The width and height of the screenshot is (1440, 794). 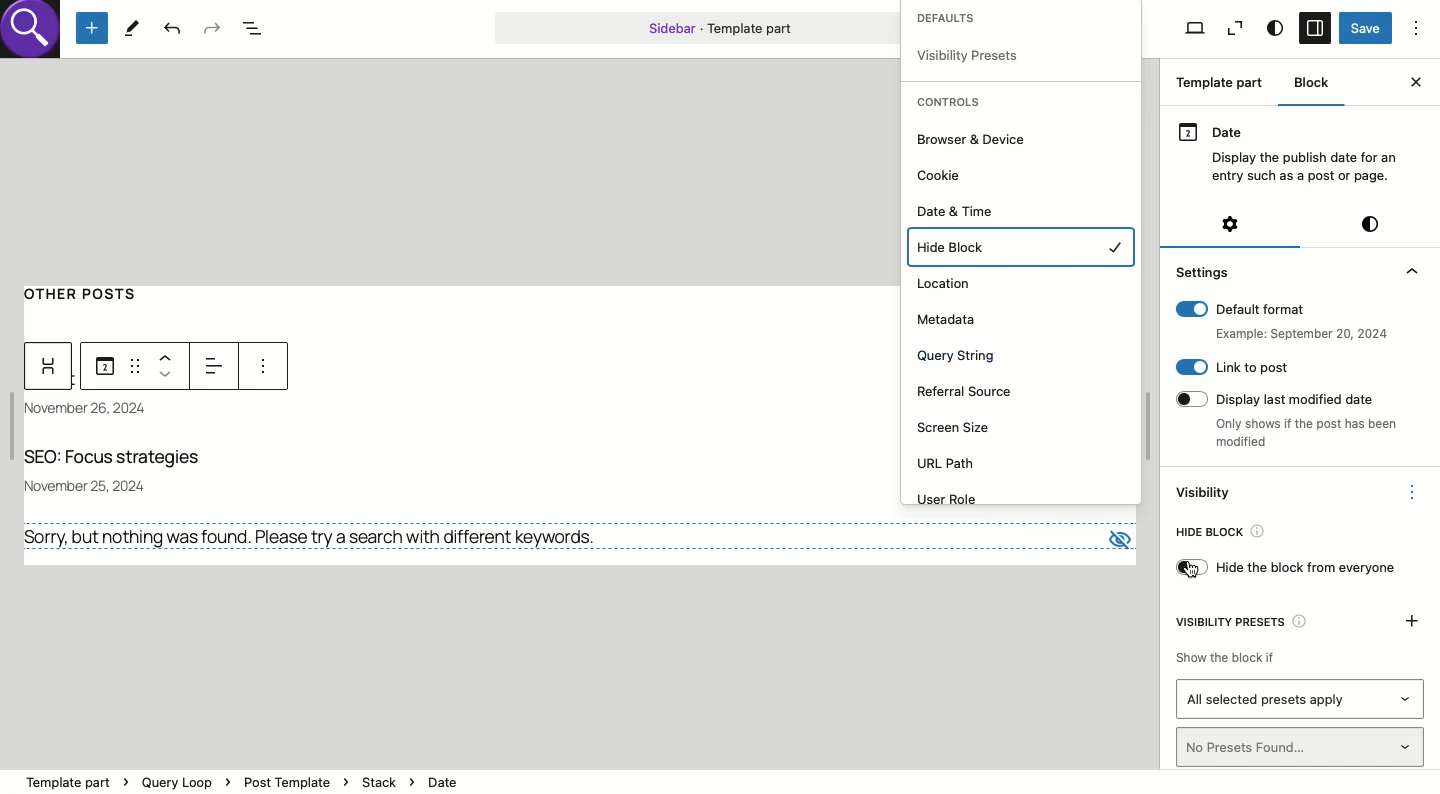 What do you see at coordinates (1206, 494) in the screenshot?
I see `Visibility ` at bounding box center [1206, 494].